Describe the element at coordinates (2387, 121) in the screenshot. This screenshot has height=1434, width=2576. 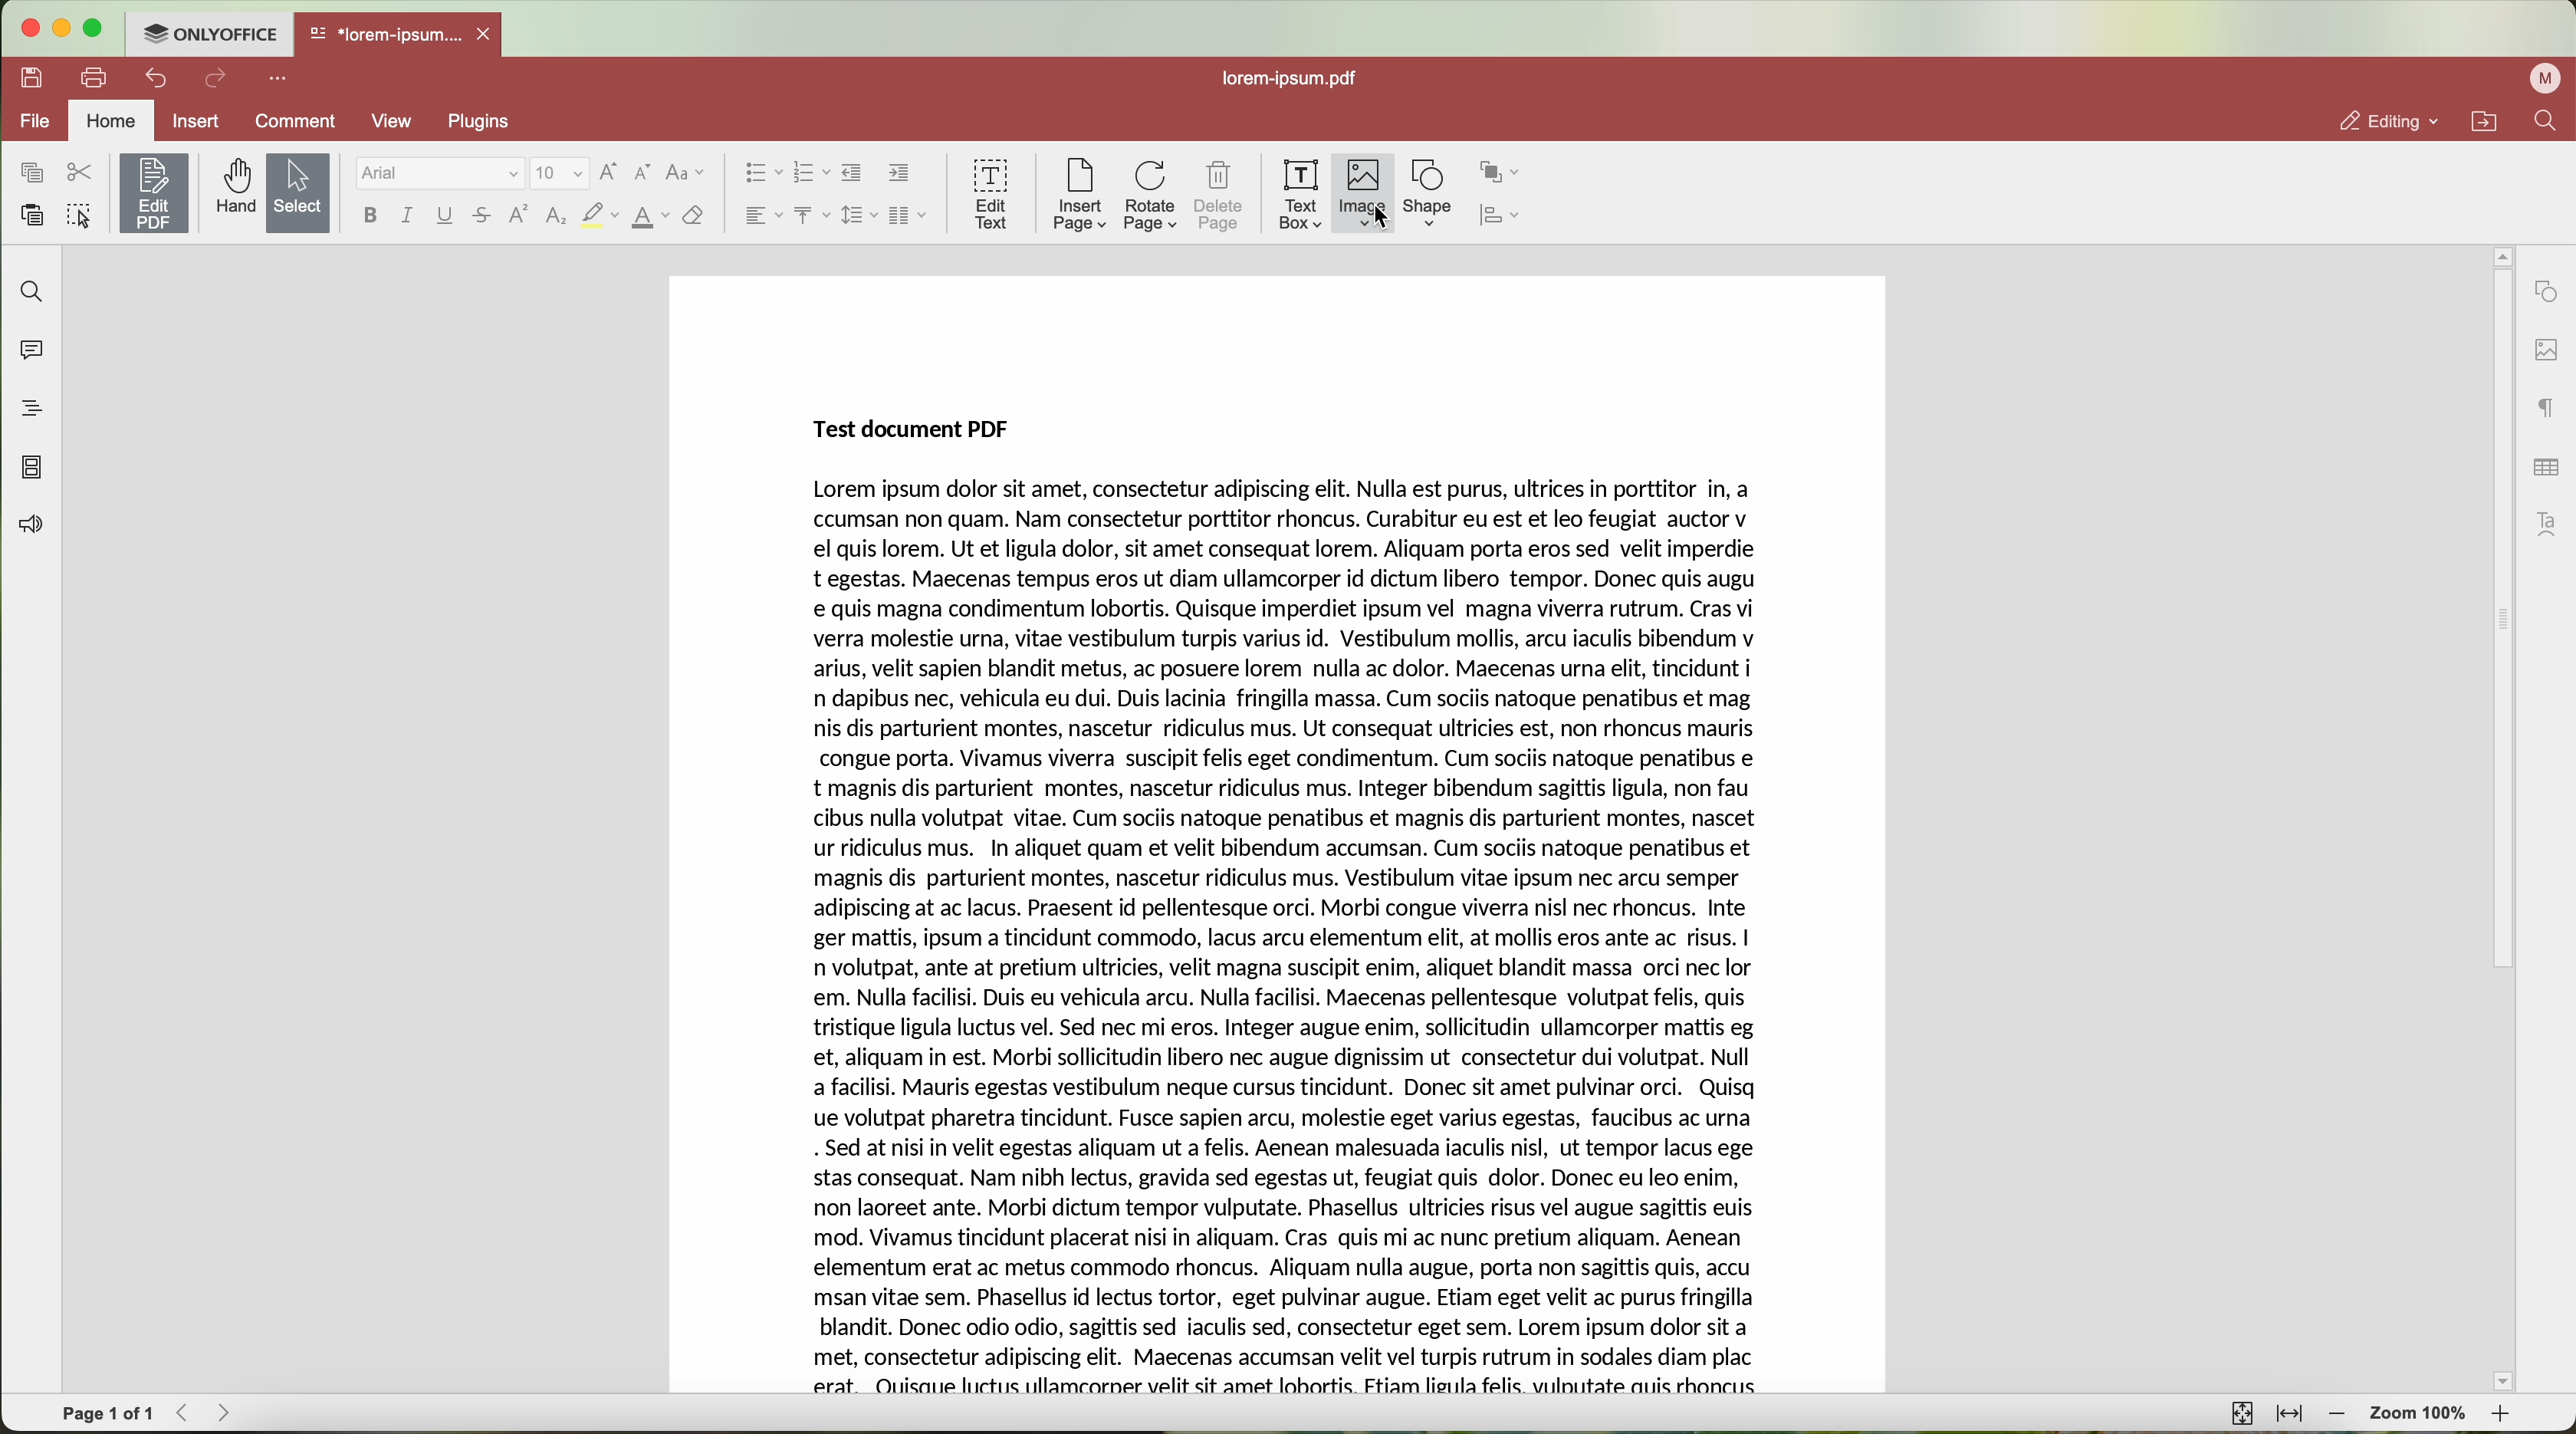
I see `editing` at that location.